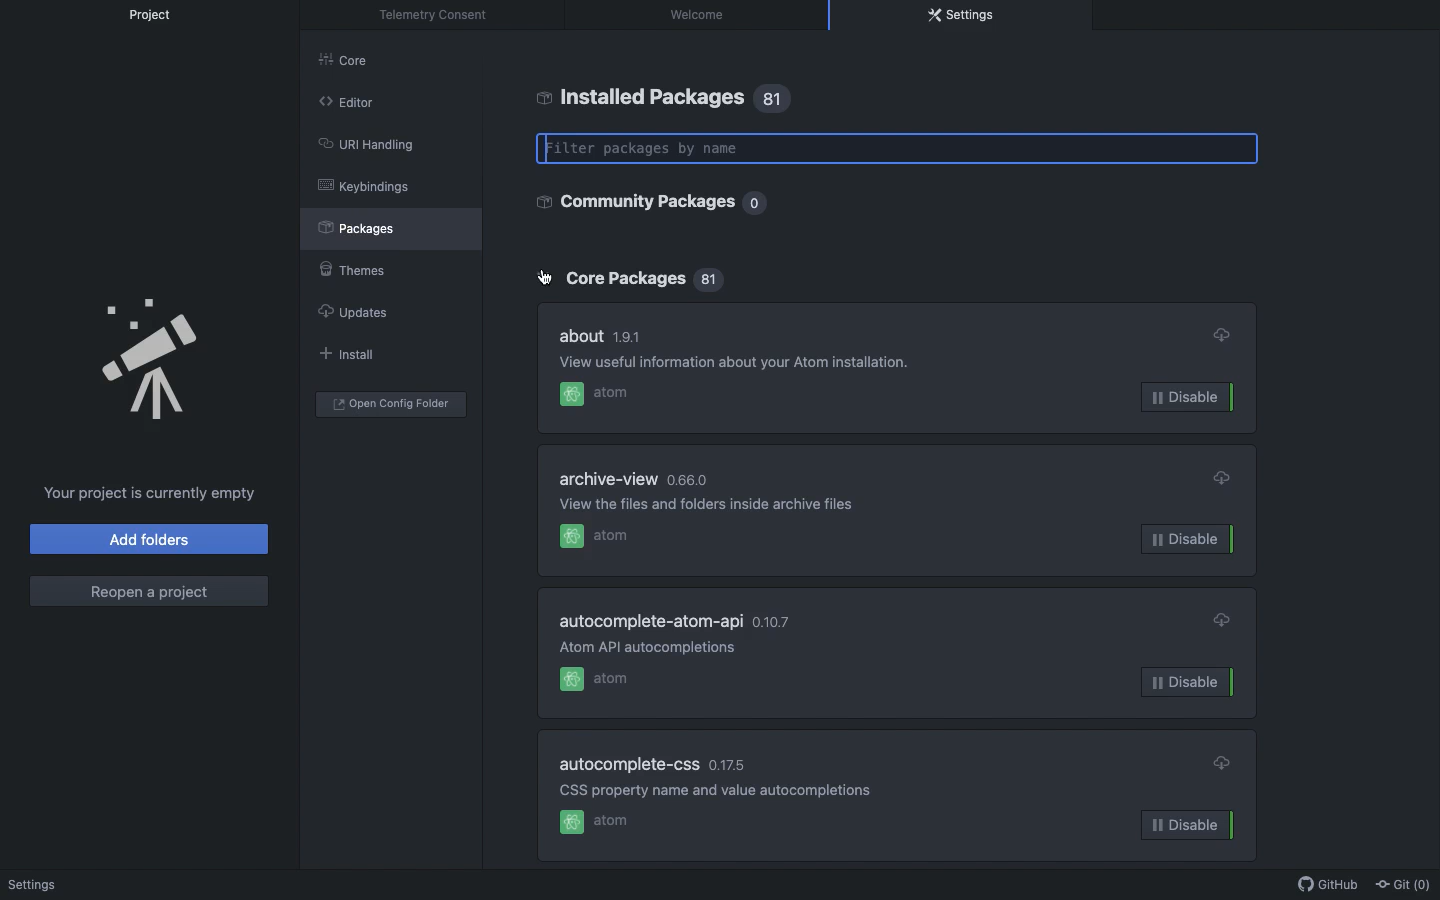 This screenshot has width=1440, height=900. I want to click on Editor, so click(346, 100).